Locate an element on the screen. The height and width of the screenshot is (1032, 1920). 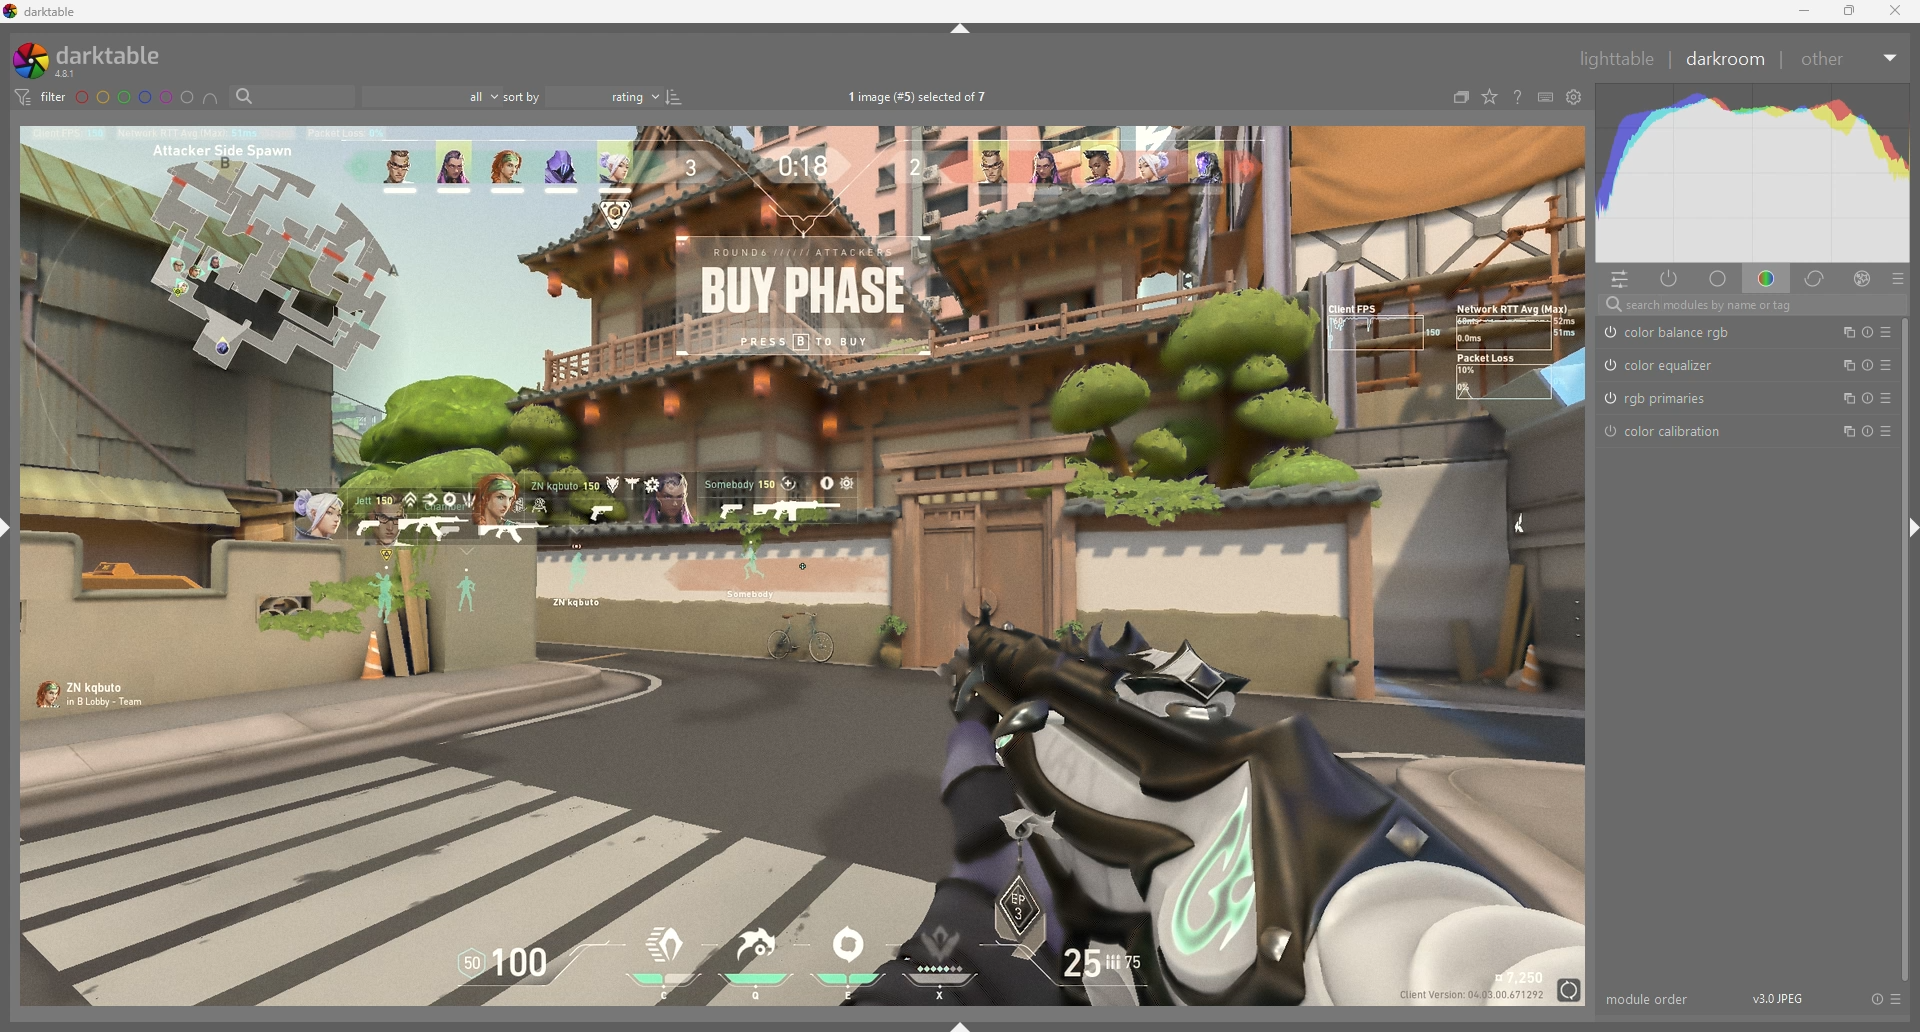
change type of overlays is located at coordinates (1490, 97).